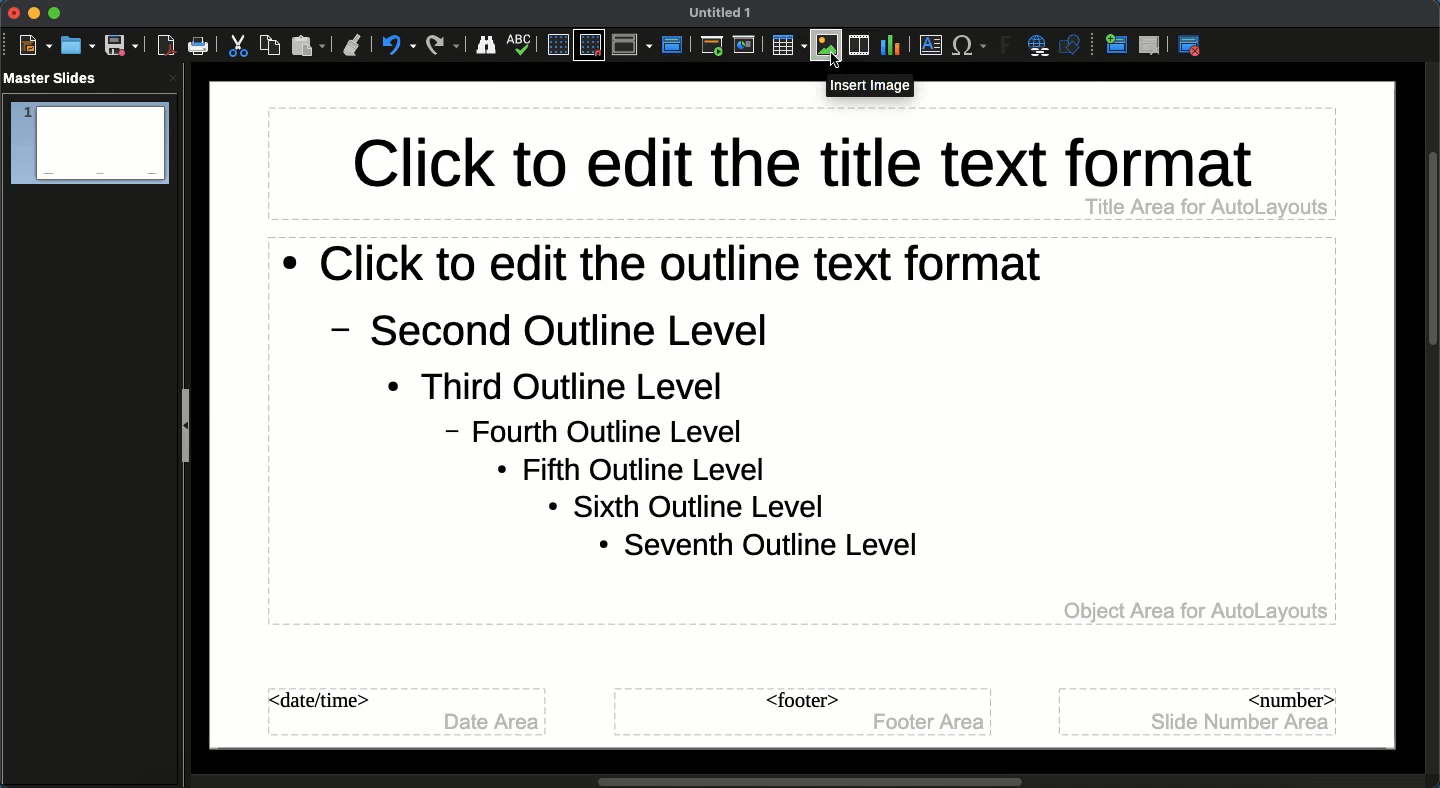 This screenshot has height=788, width=1440. Describe the element at coordinates (52, 77) in the screenshot. I see `master slides` at that location.